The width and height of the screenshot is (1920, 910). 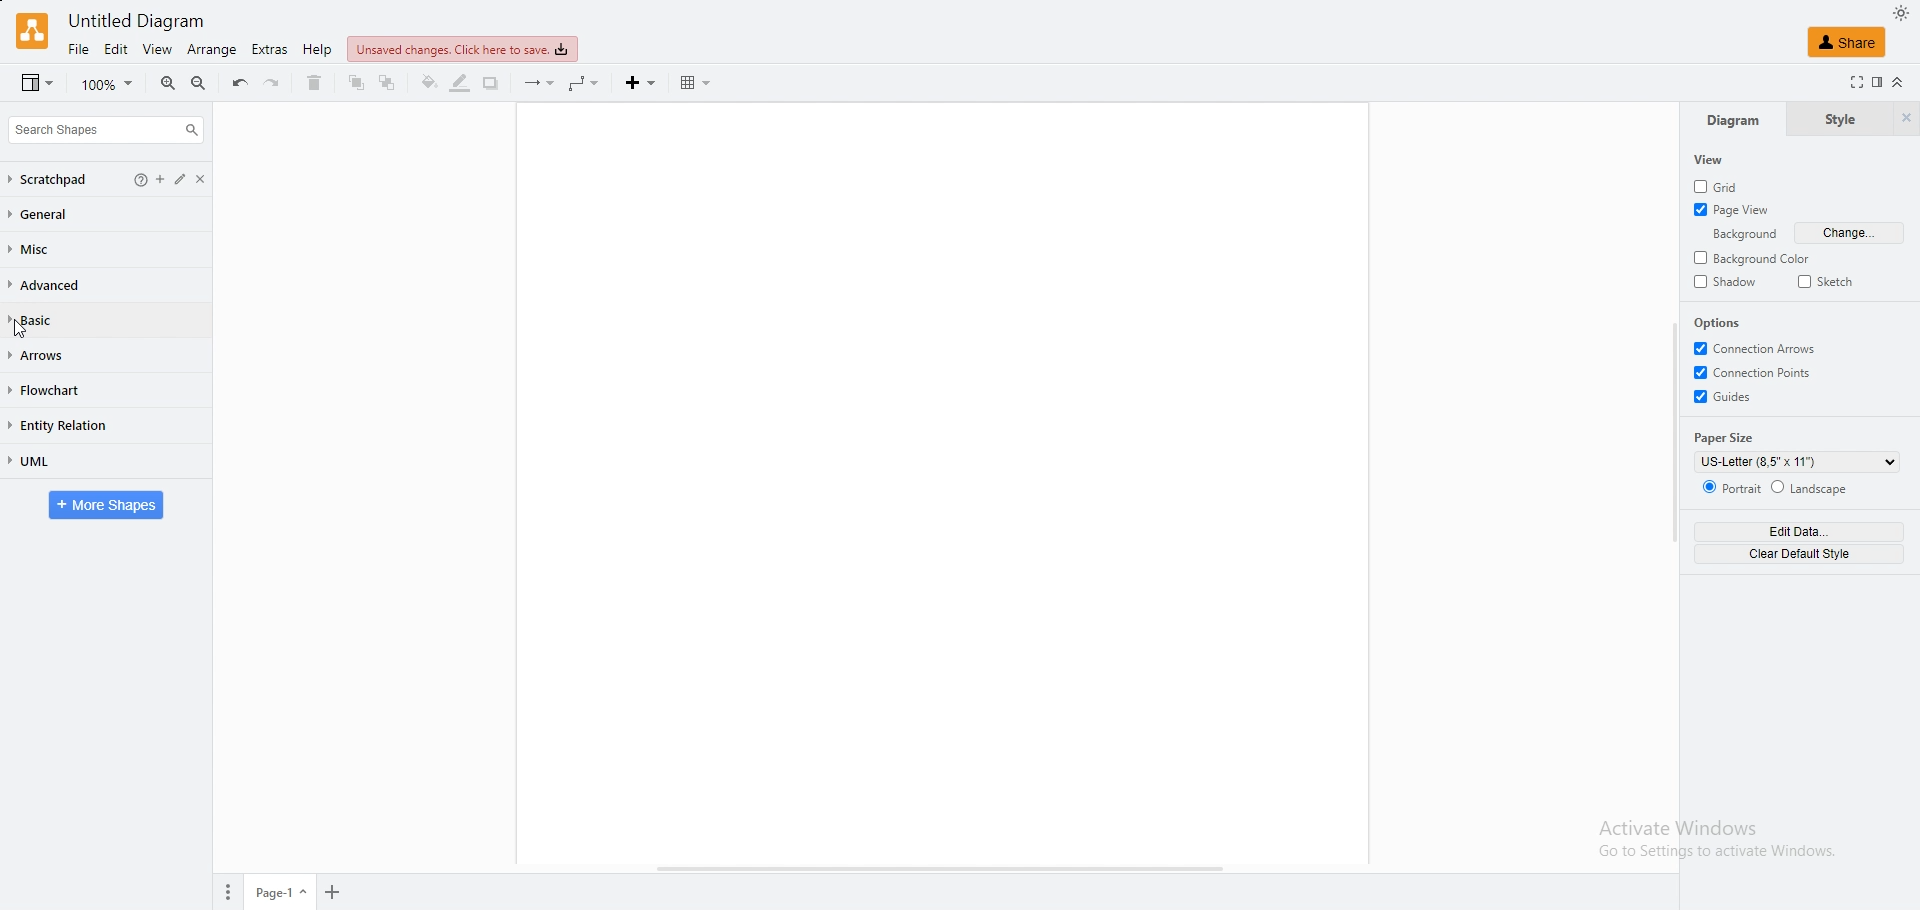 I want to click on fill color, so click(x=428, y=83).